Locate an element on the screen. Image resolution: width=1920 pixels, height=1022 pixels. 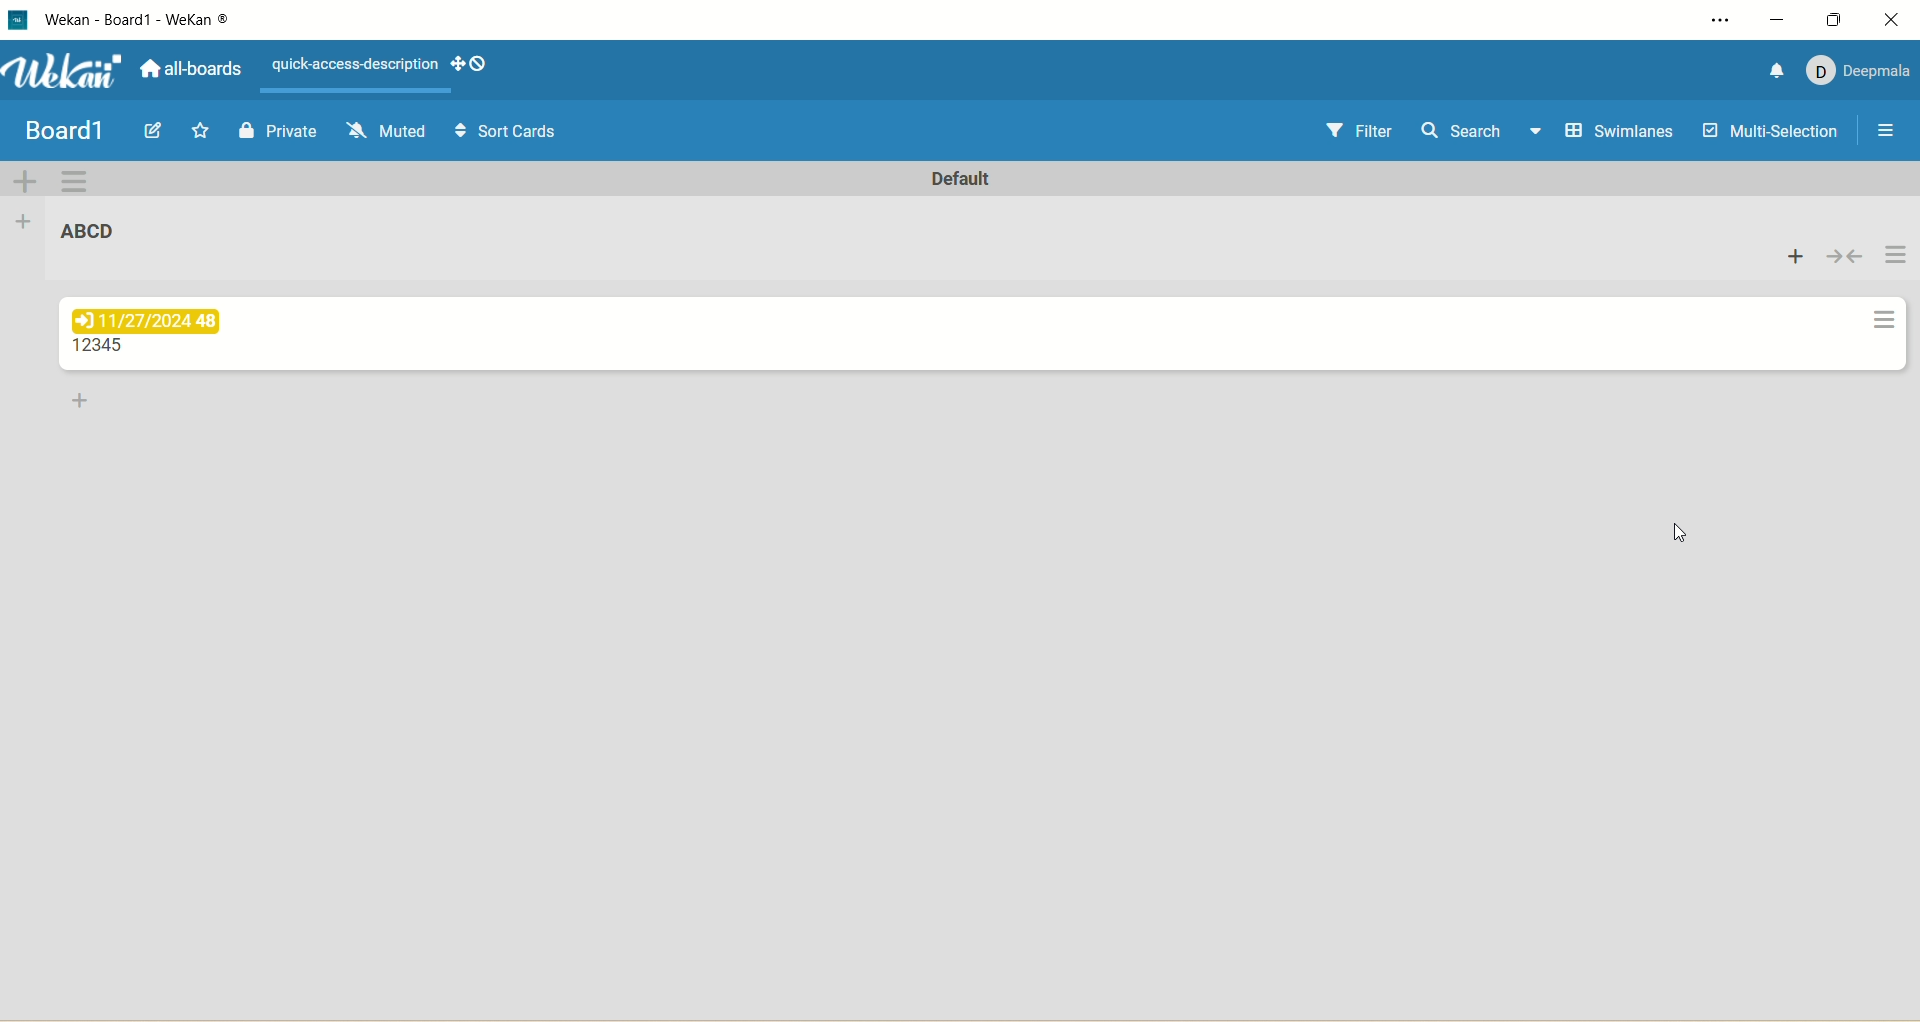
settings and more is located at coordinates (1709, 20).